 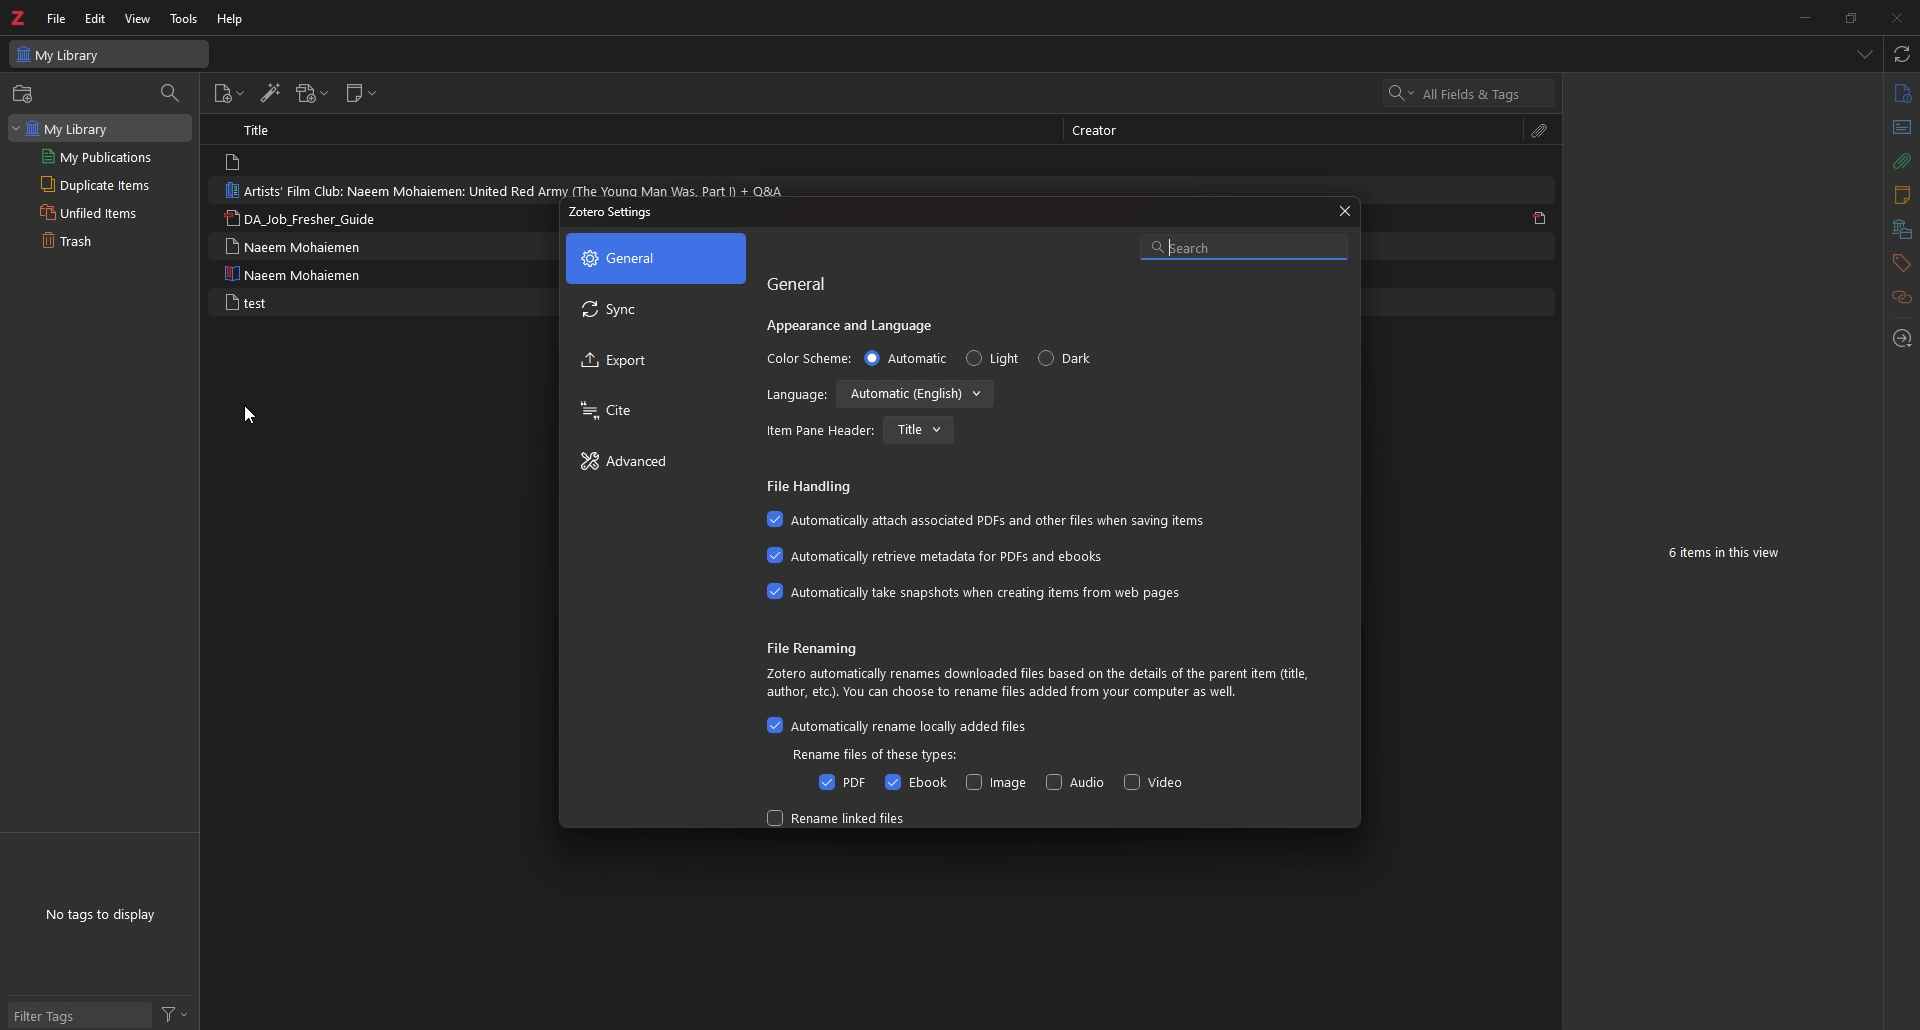 I want to click on help, so click(x=232, y=19).